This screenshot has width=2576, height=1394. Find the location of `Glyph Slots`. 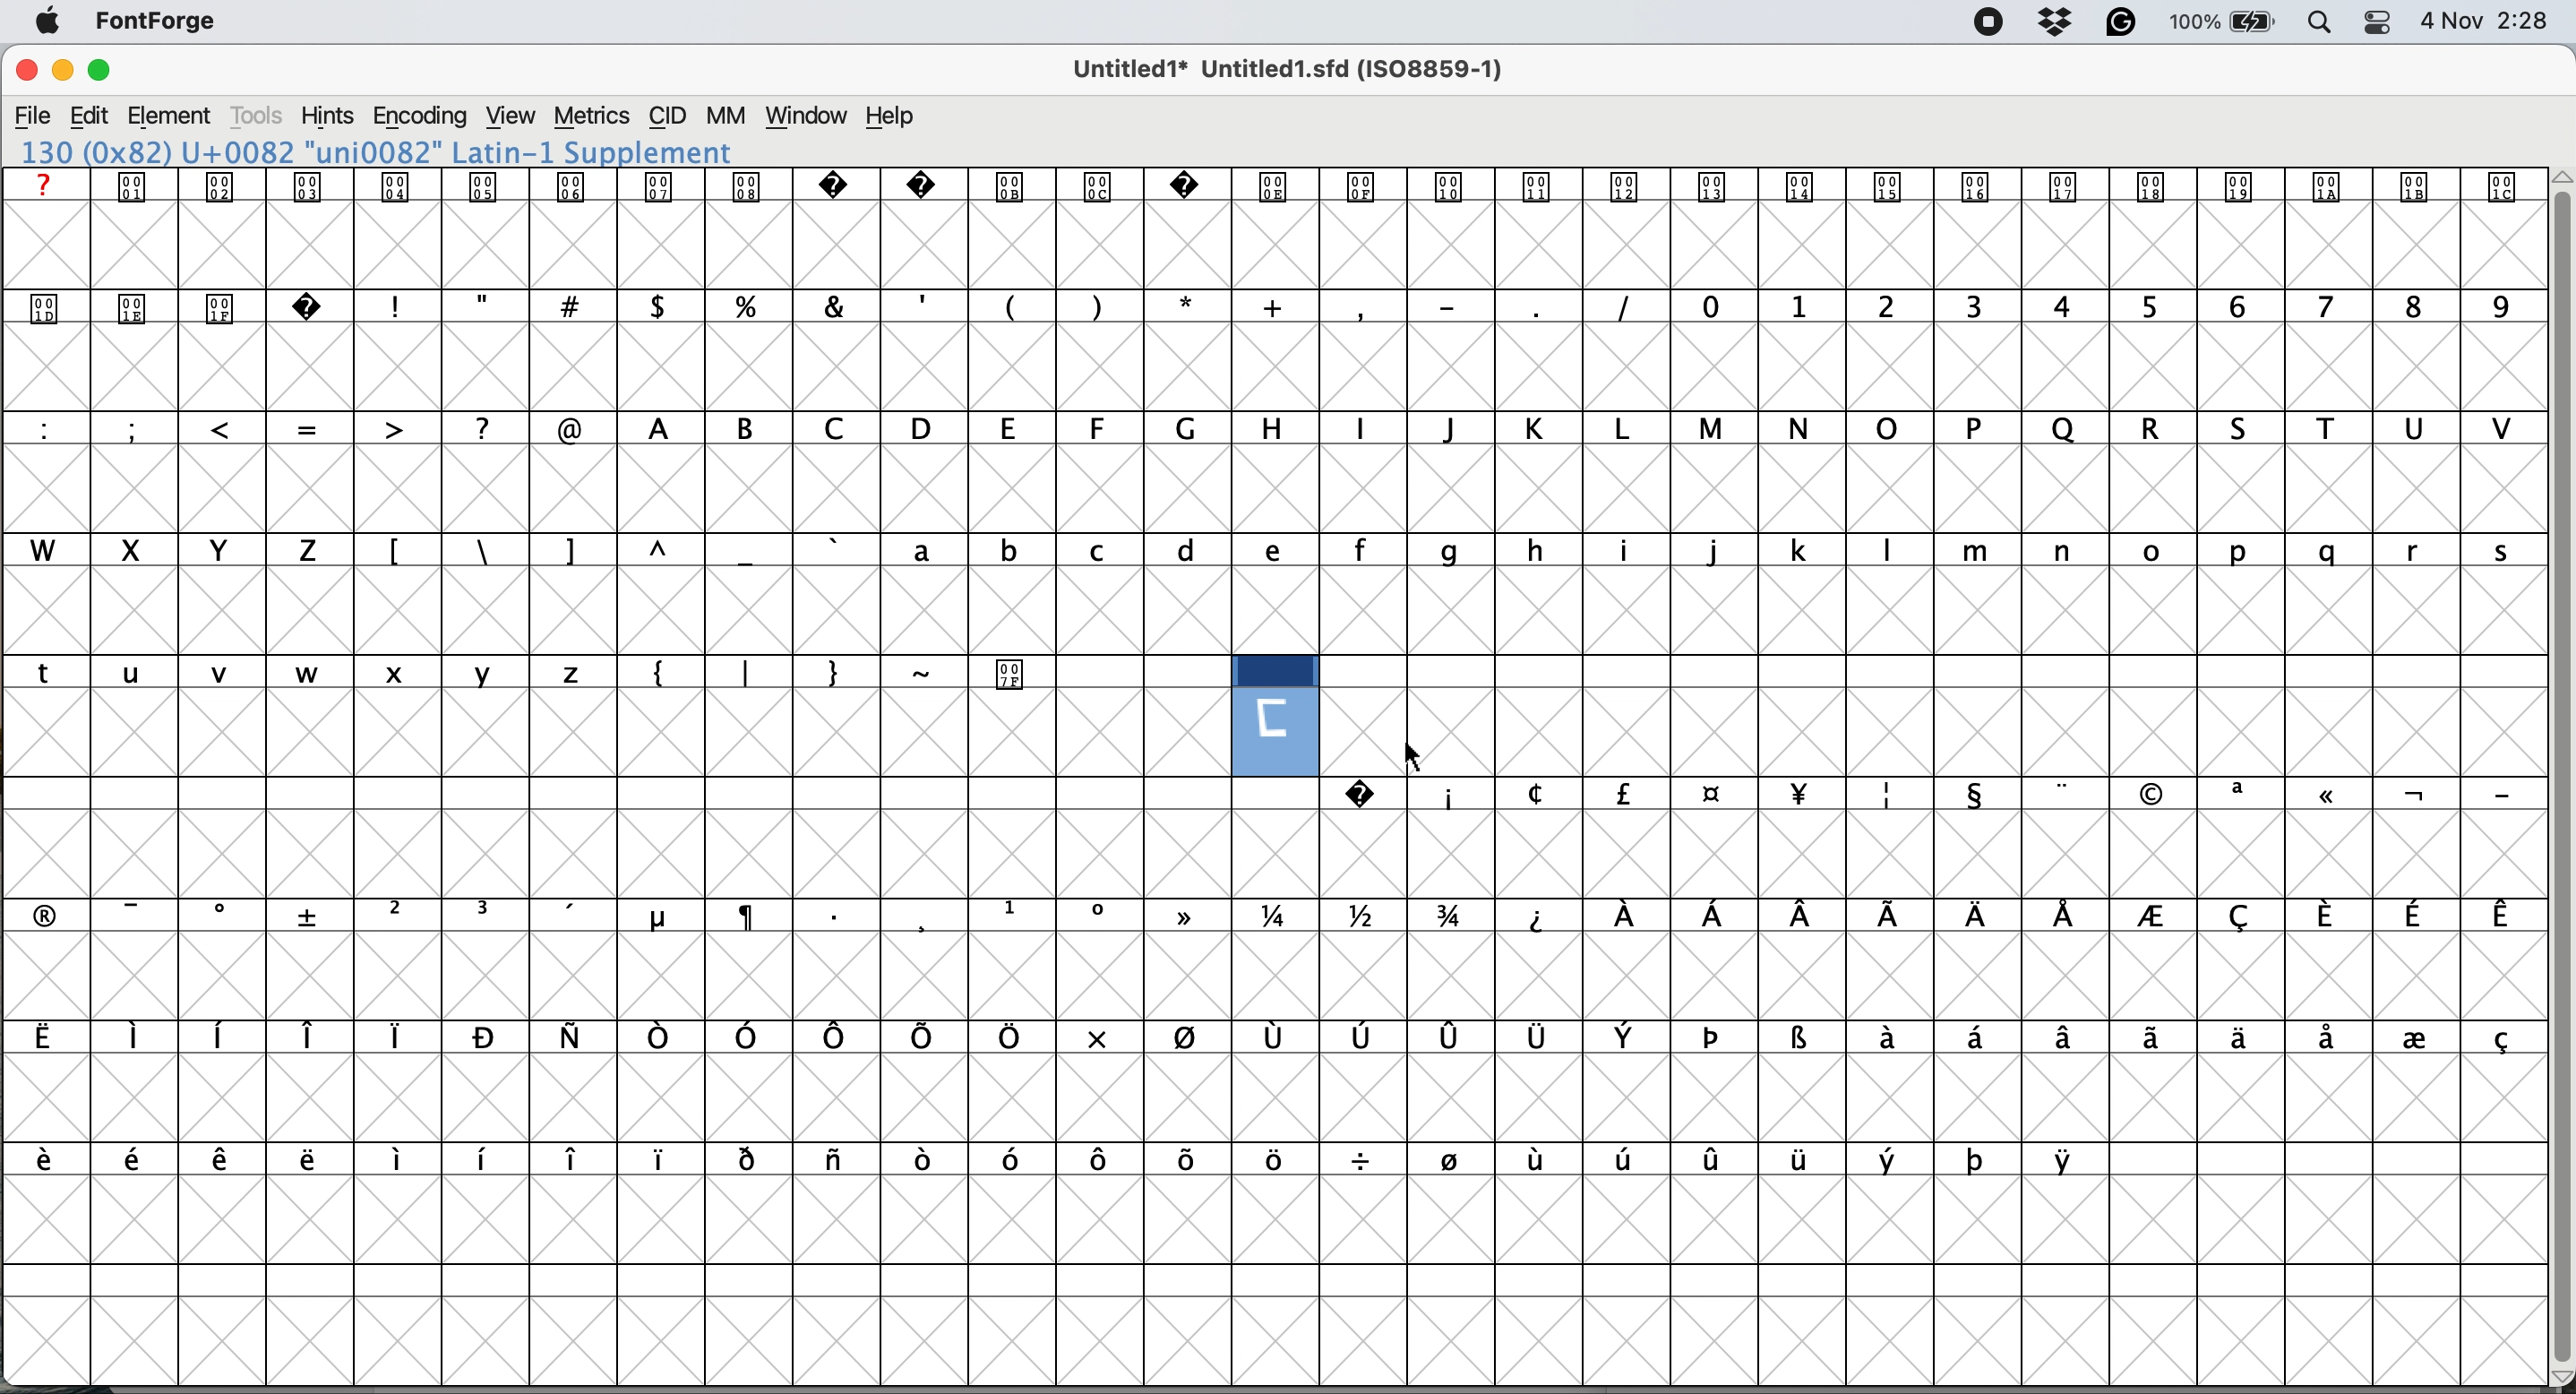

Glyph Slots is located at coordinates (1257, 1038).